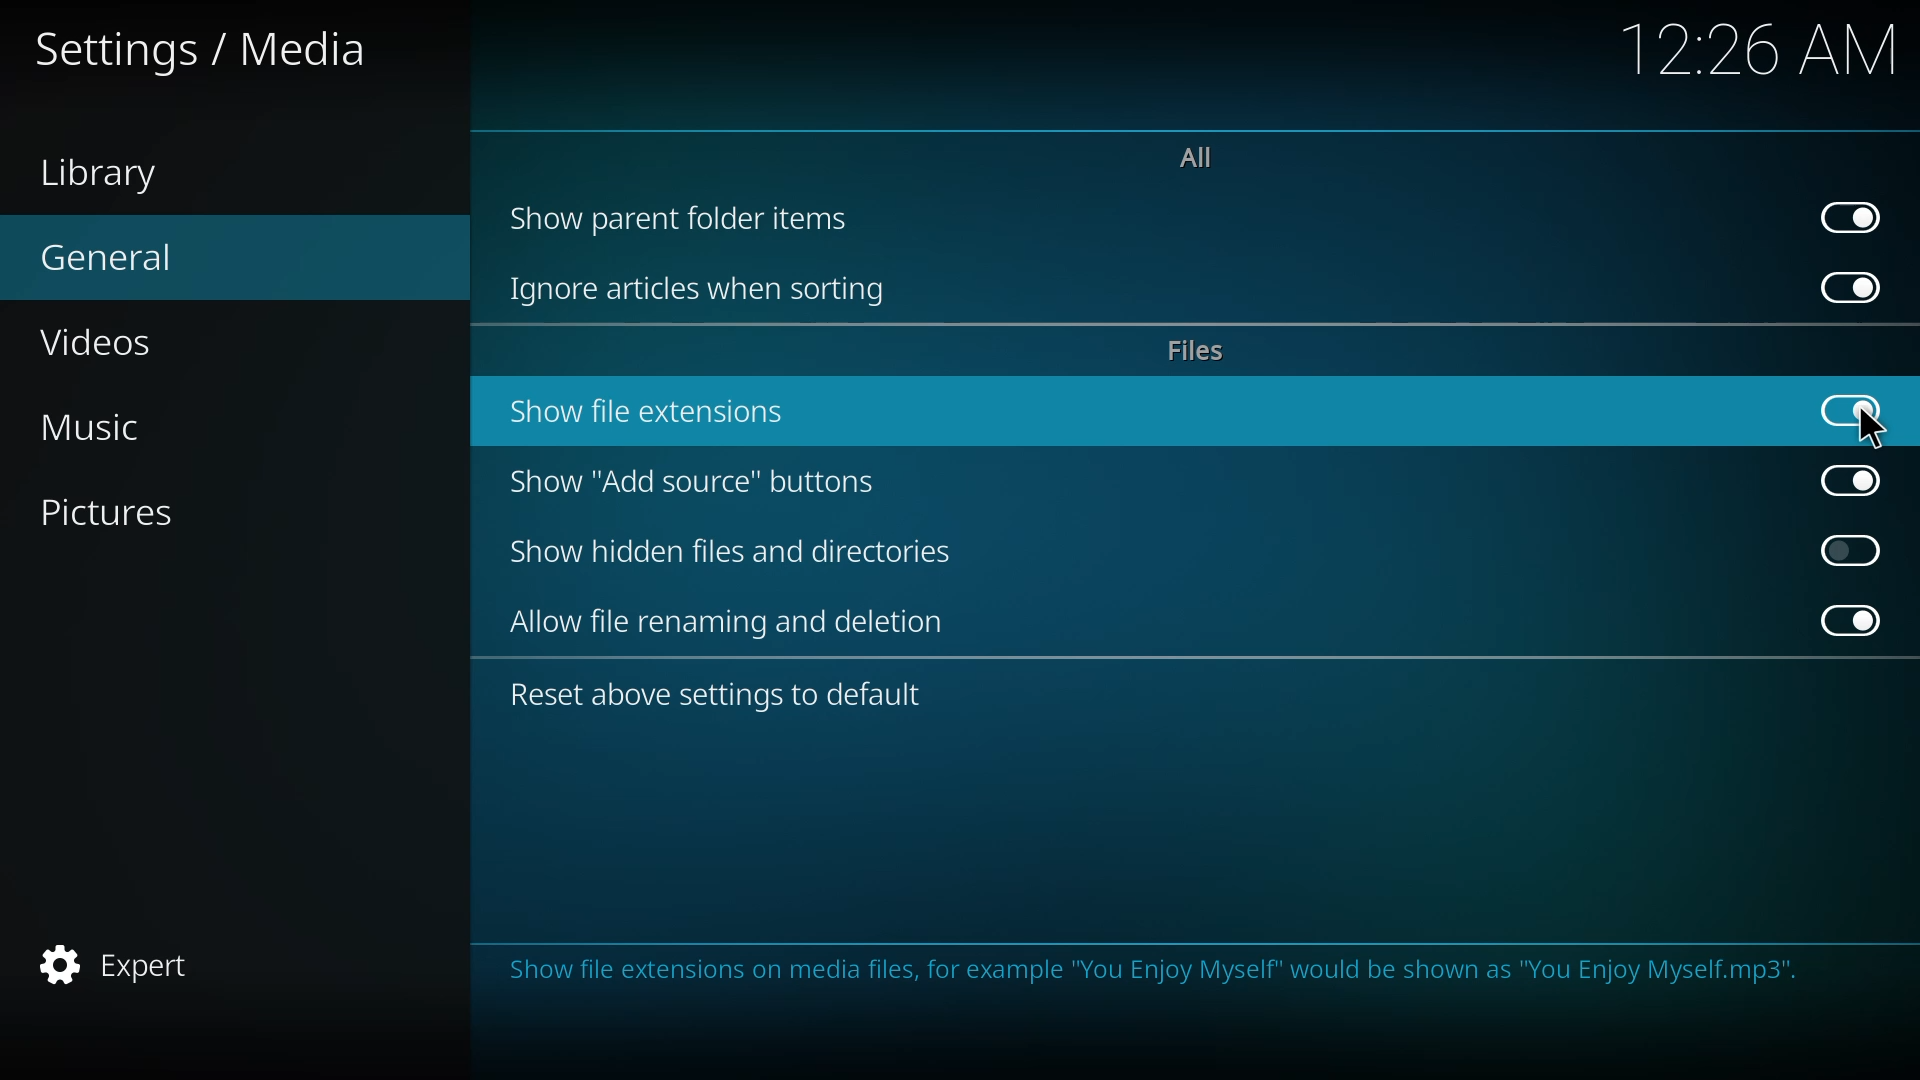 This screenshot has width=1920, height=1080. What do you see at coordinates (112, 255) in the screenshot?
I see `general` at bounding box center [112, 255].